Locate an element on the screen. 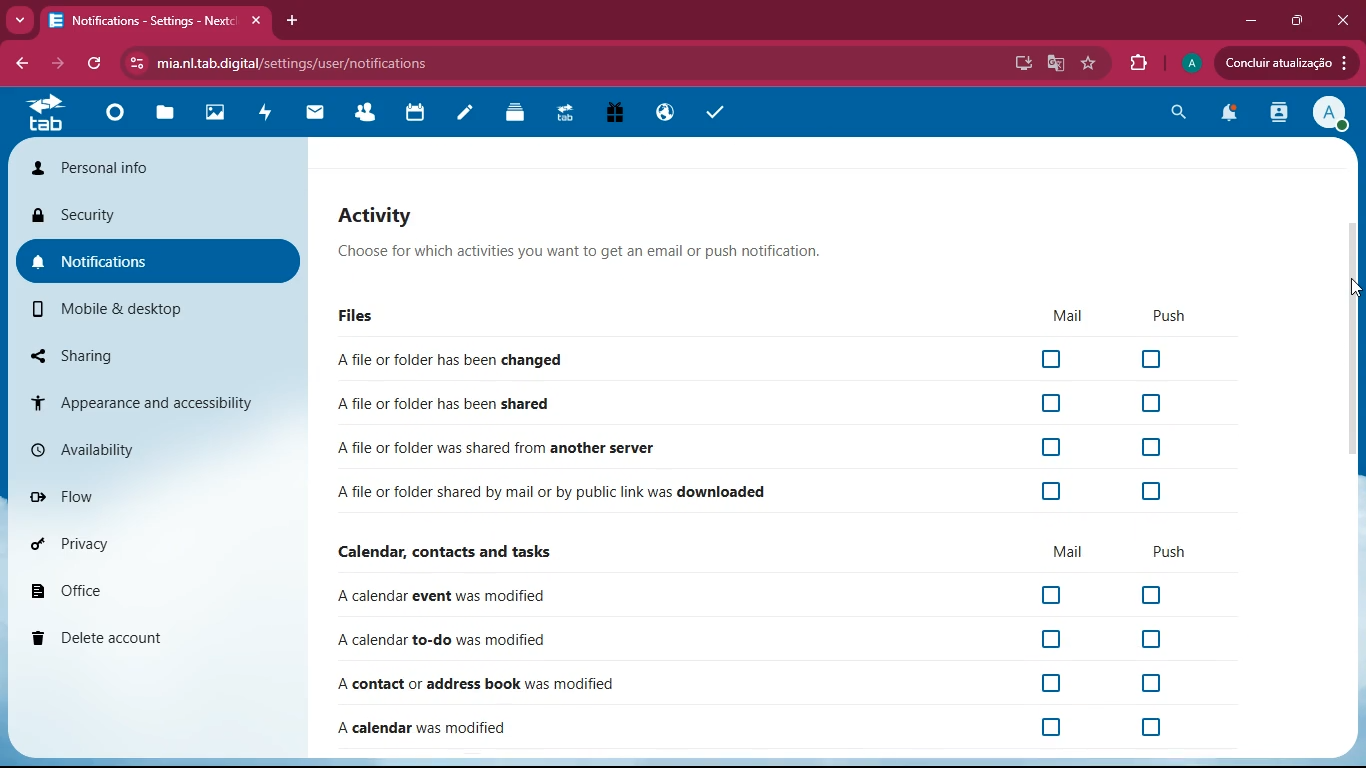  A file or folder shared by mail or by public link was downloaded is located at coordinates (552, 493).